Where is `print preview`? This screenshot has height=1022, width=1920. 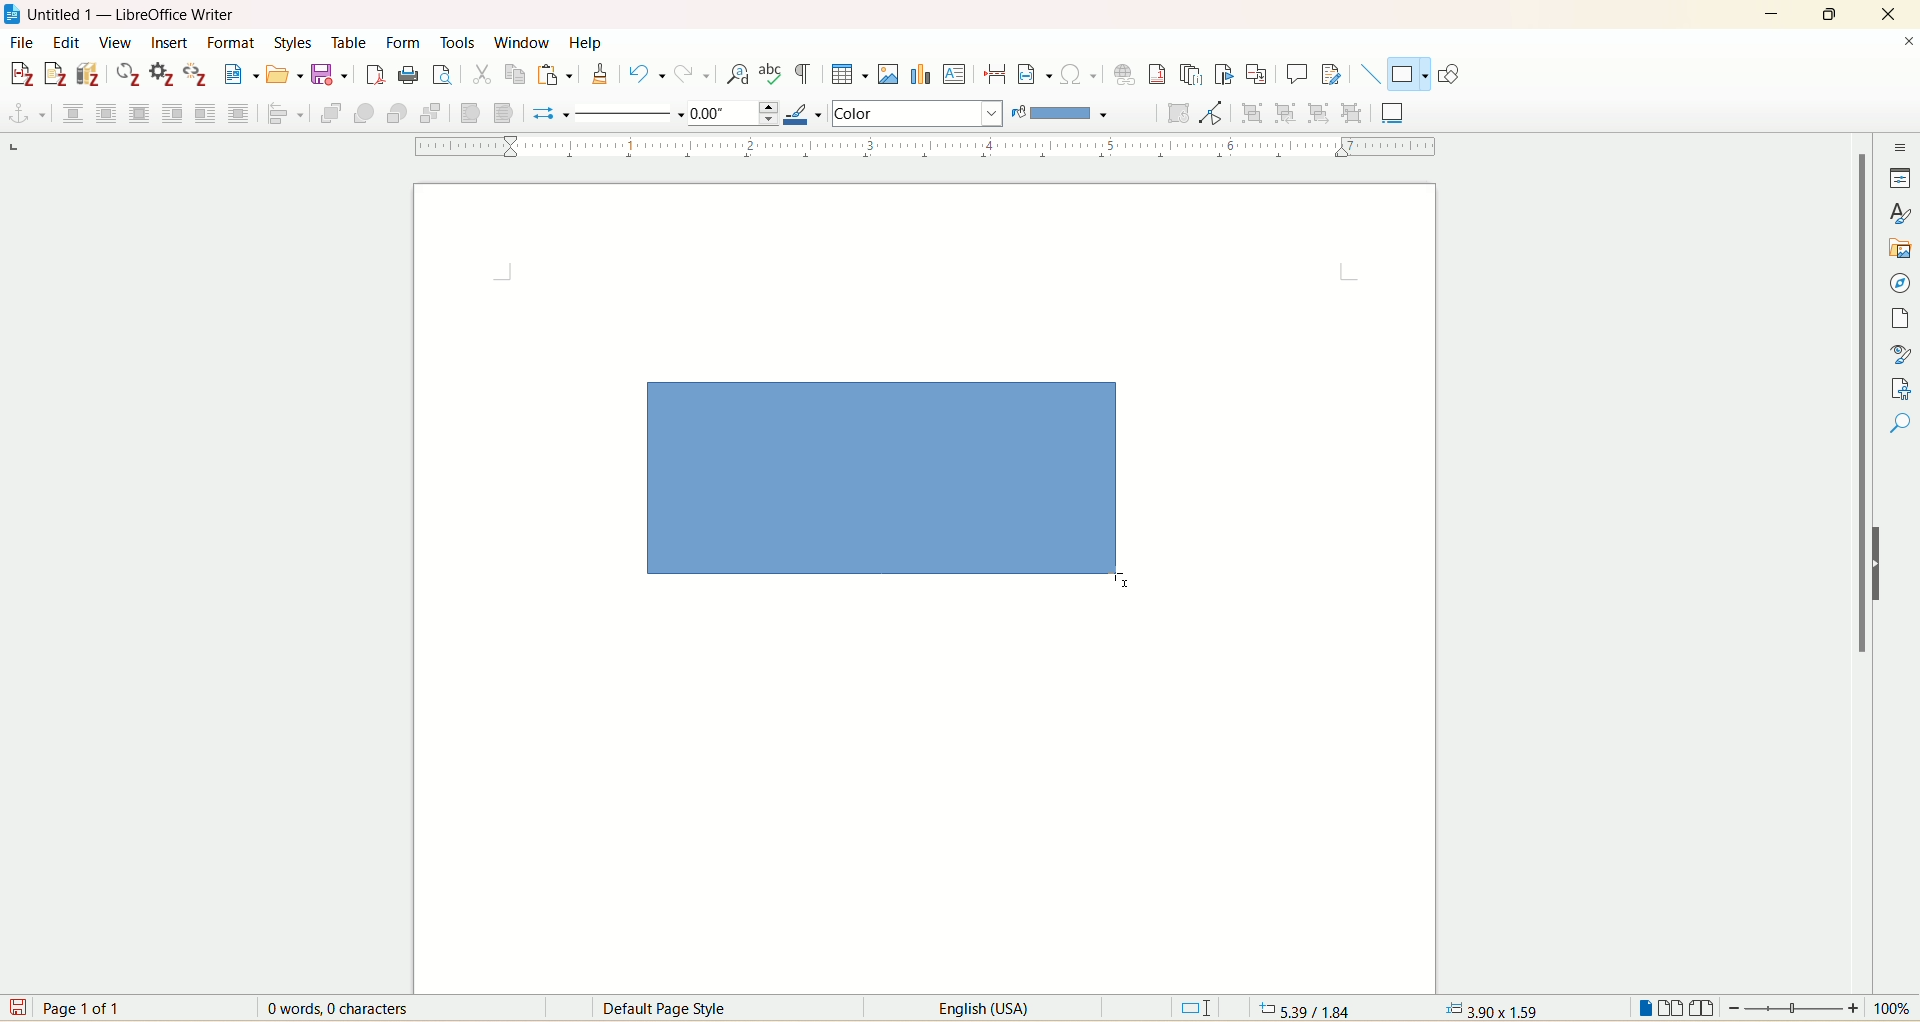
print preview is located at coordinates (443, 74).